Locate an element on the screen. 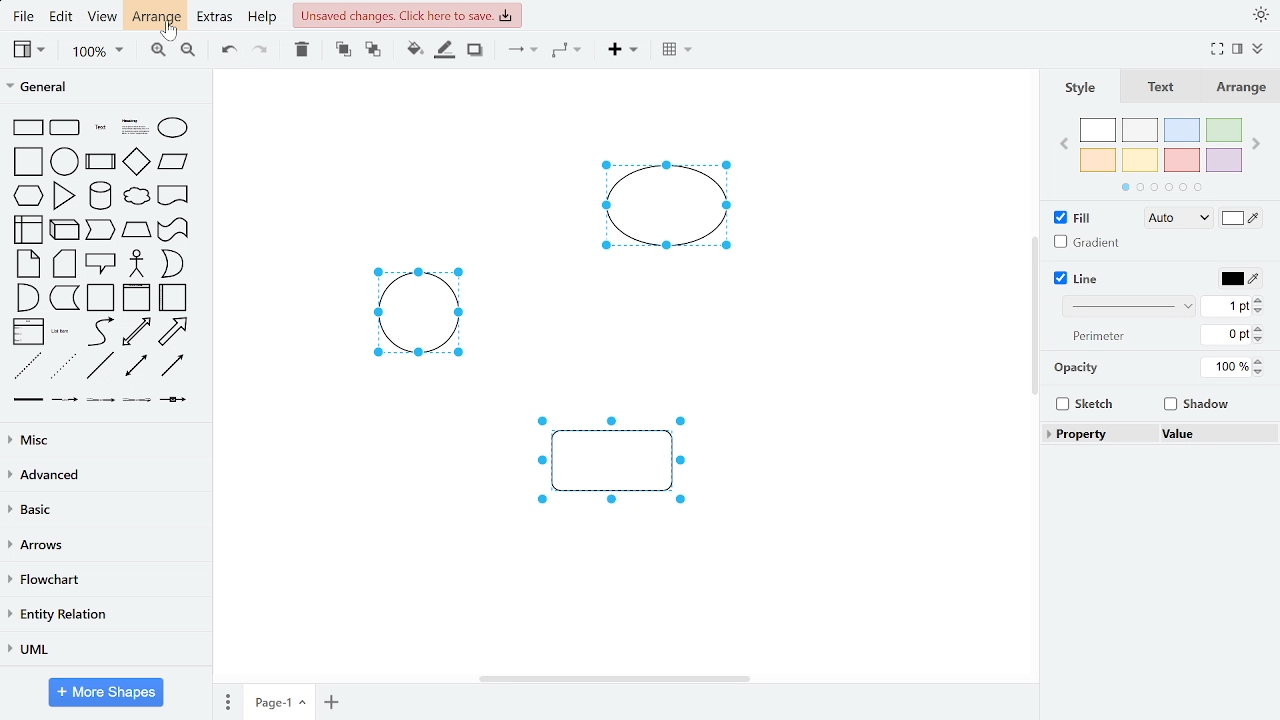  perimeter is located at coordinates (1100, 337).